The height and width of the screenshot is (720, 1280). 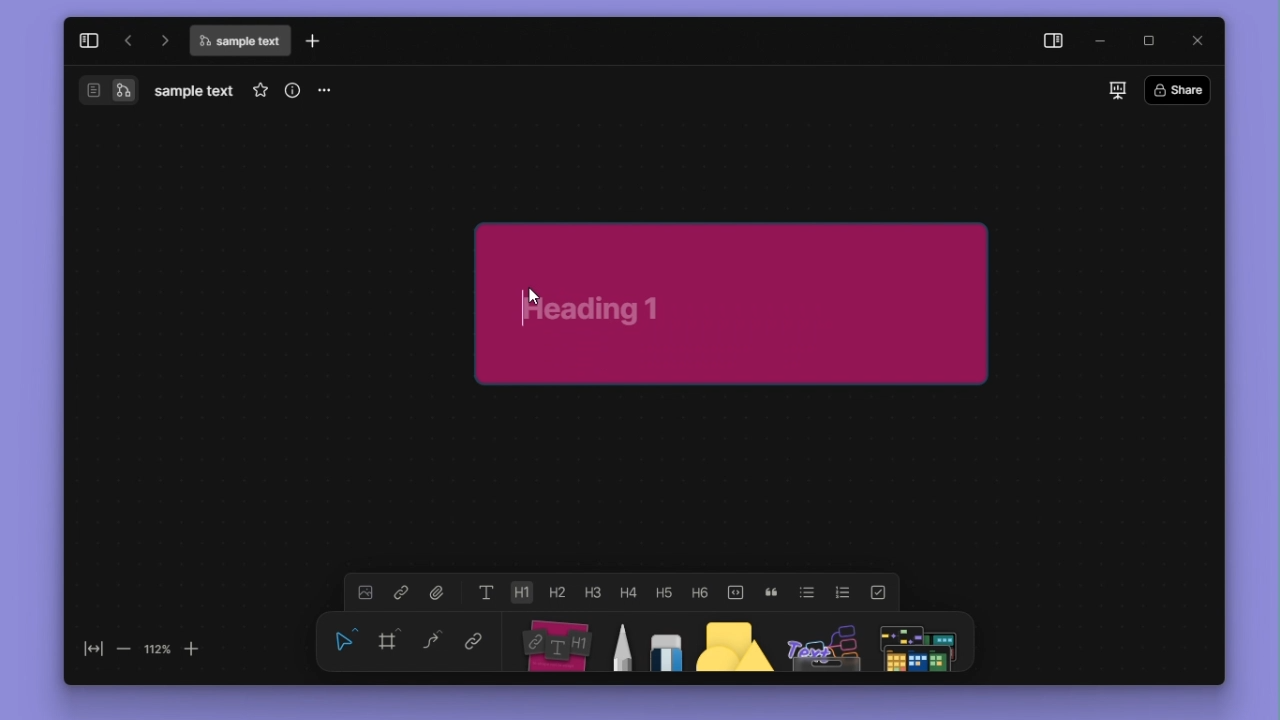 I want to click on bulleted list, so click(x=807, y=592).